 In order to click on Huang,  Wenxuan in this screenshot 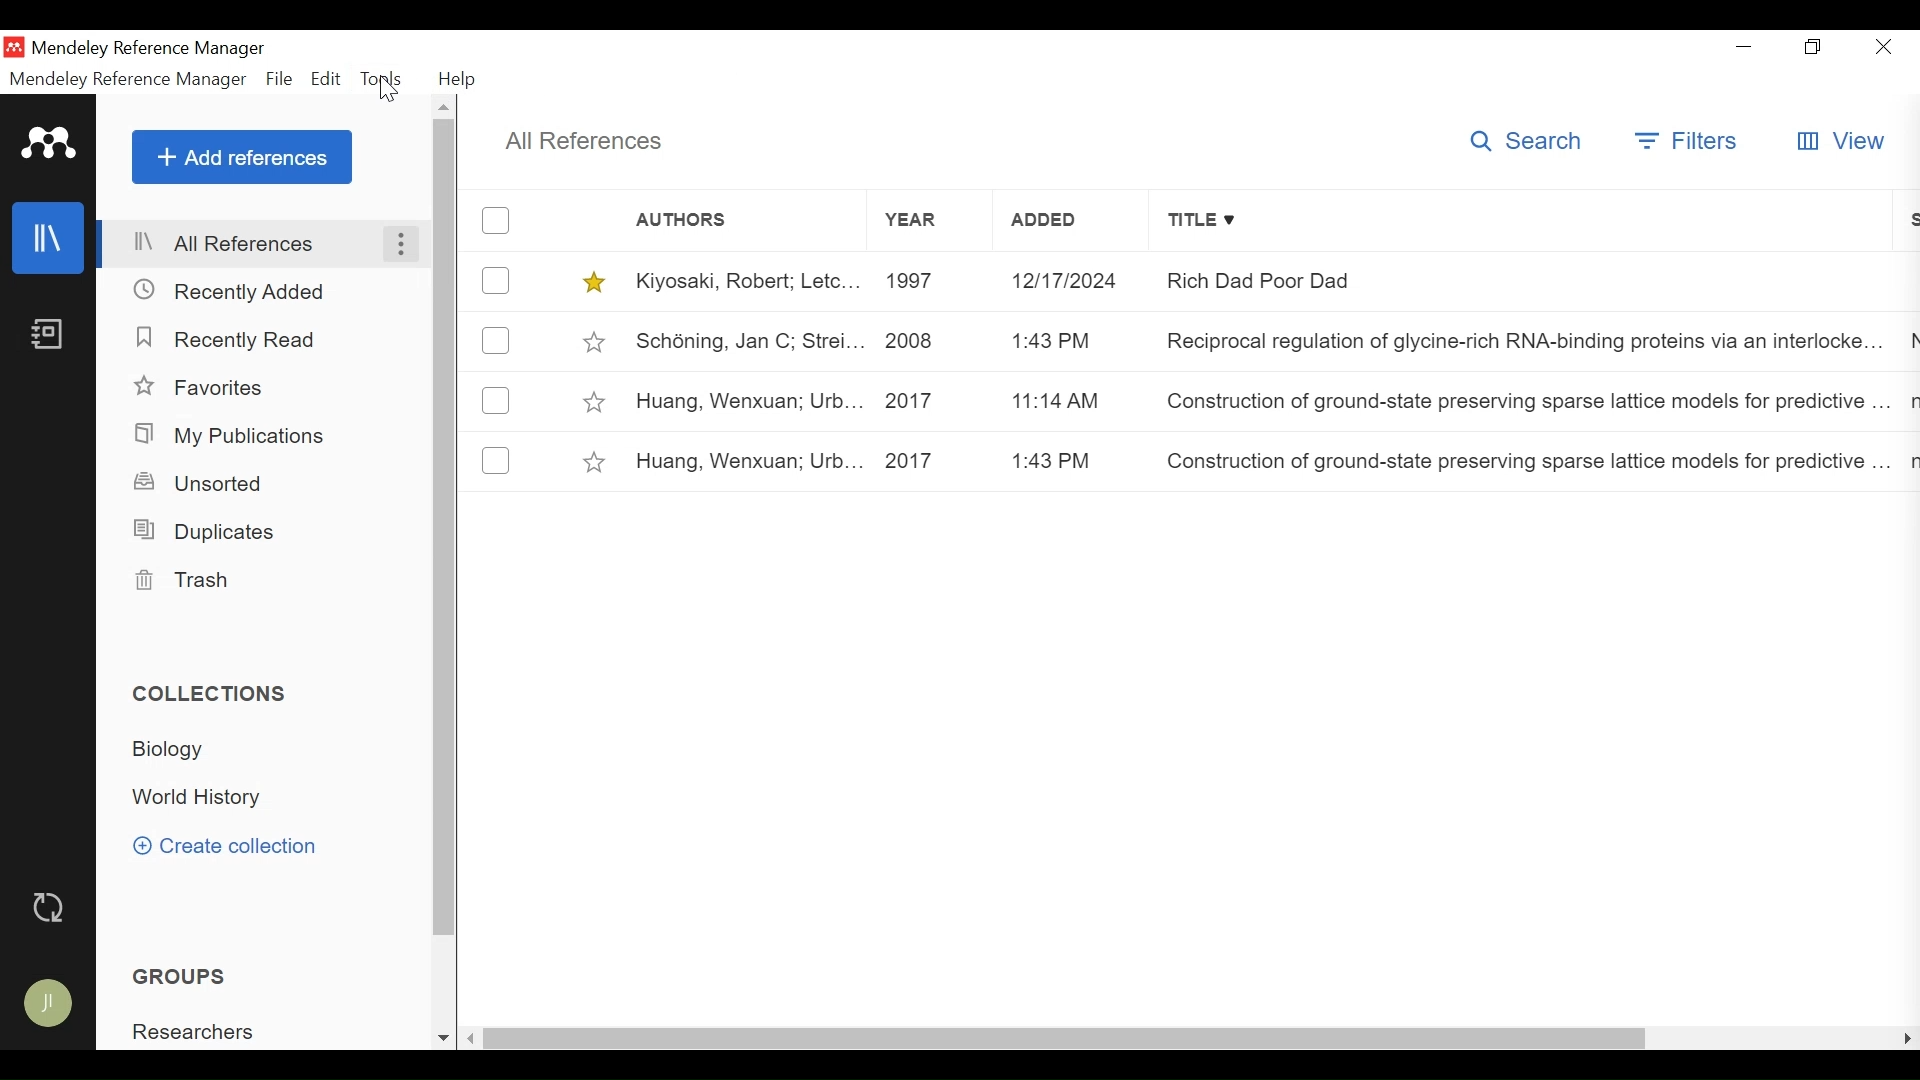, I will do `click(749, 461)`.